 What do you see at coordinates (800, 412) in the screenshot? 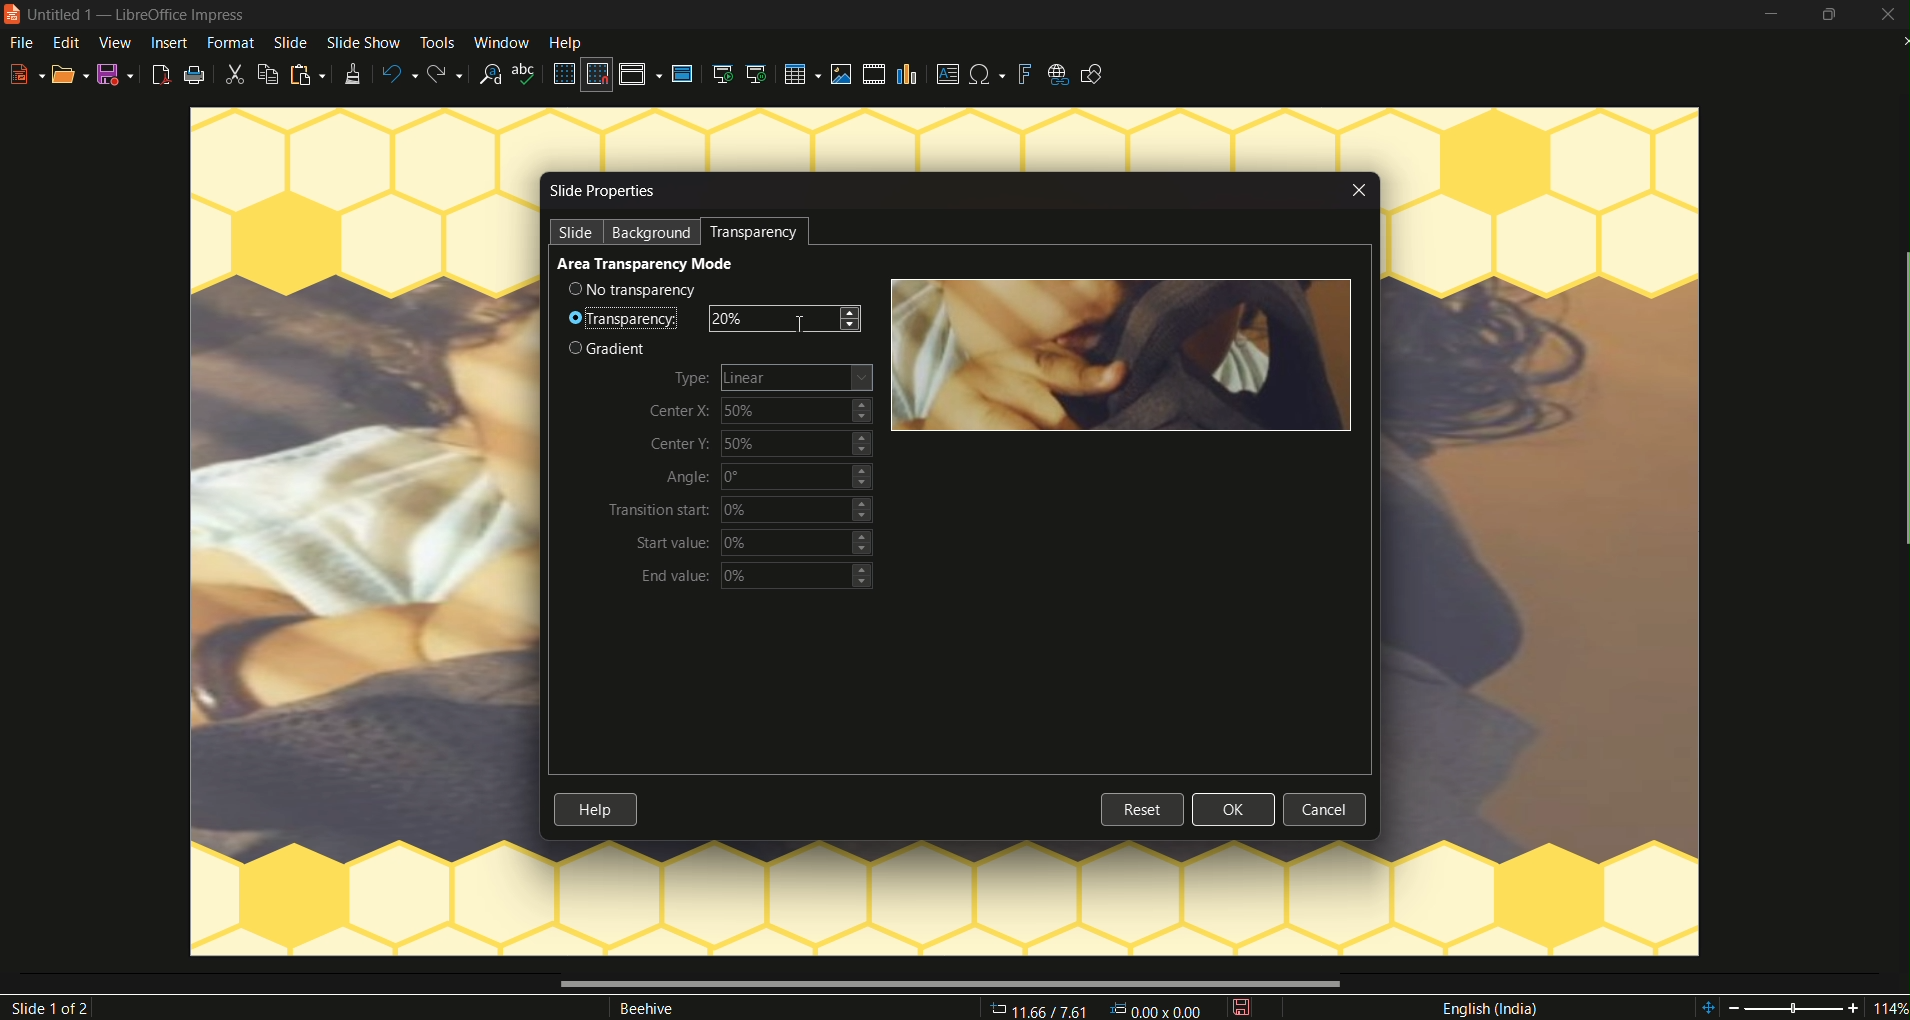
I see `50%` at bounding box center [800, 412].